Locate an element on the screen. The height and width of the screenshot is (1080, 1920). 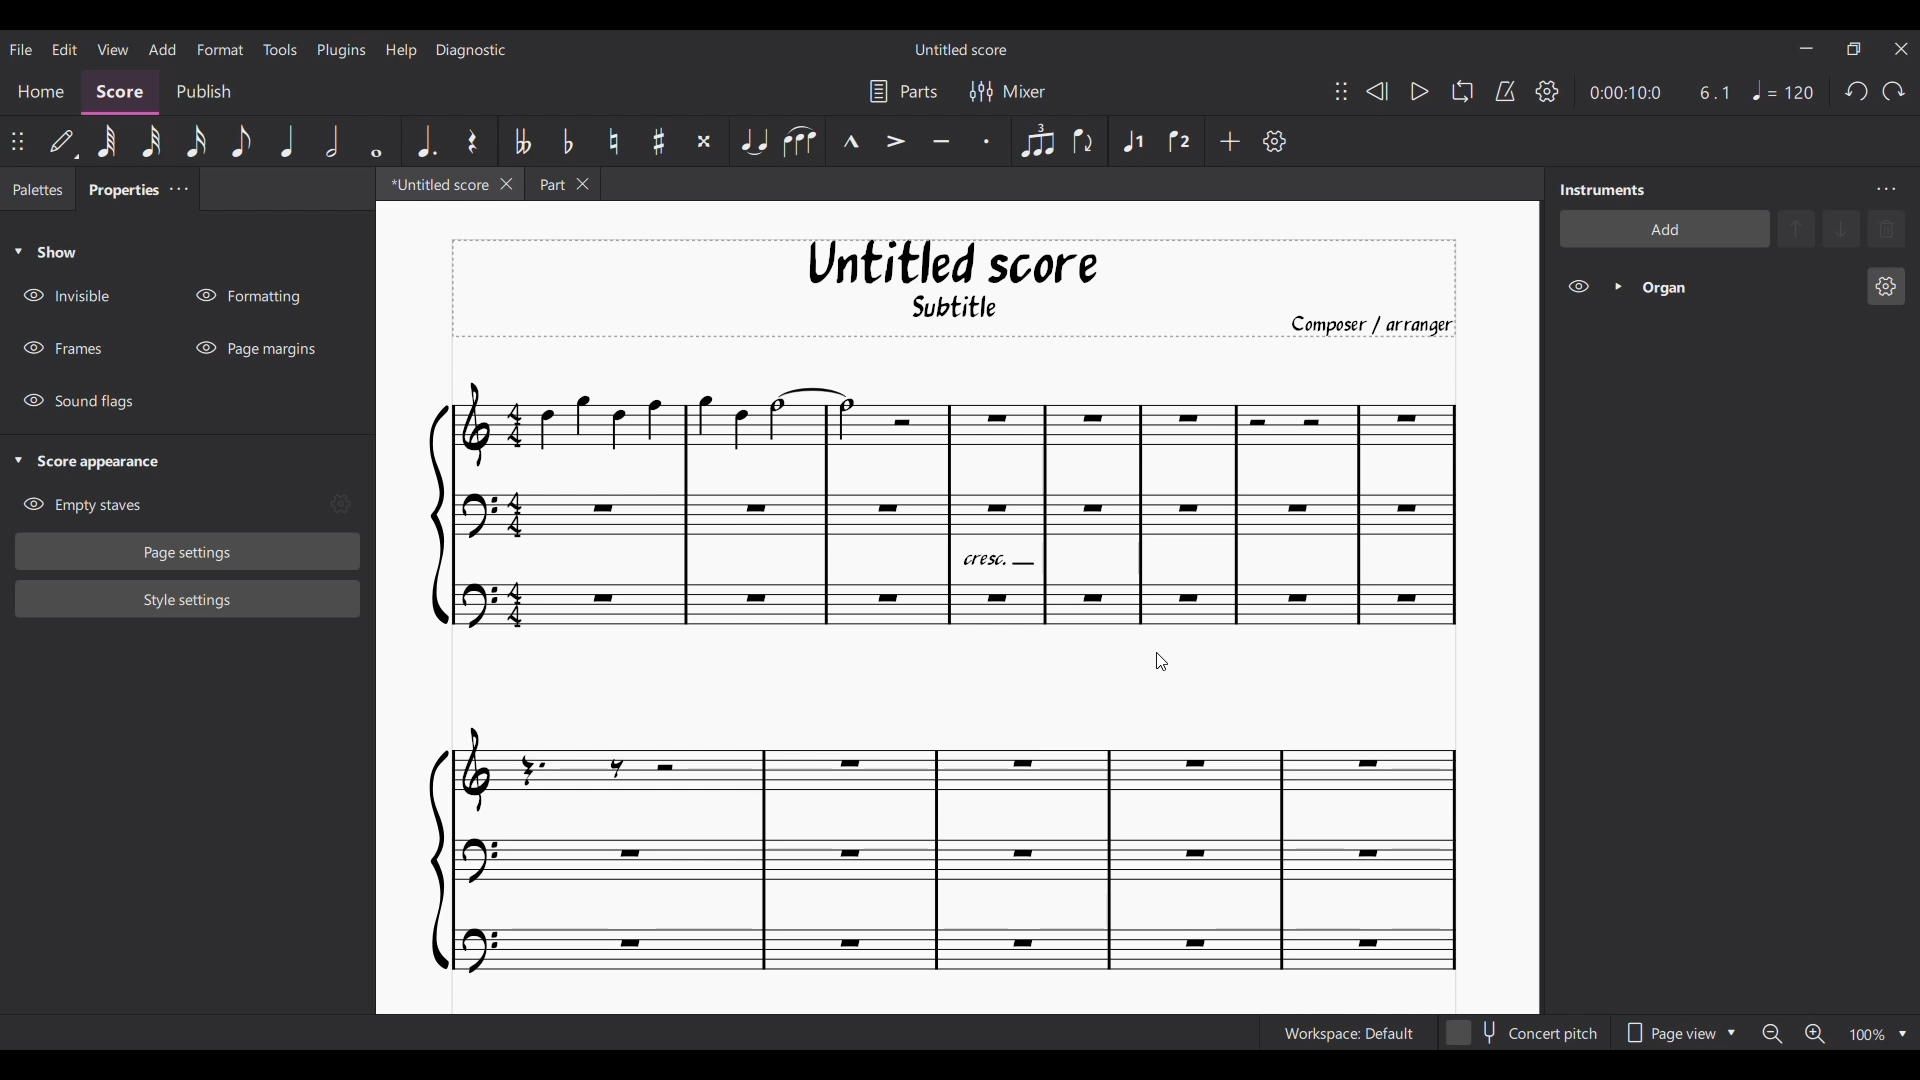
Instruments panel settings is located at coordinates (1886, 189).